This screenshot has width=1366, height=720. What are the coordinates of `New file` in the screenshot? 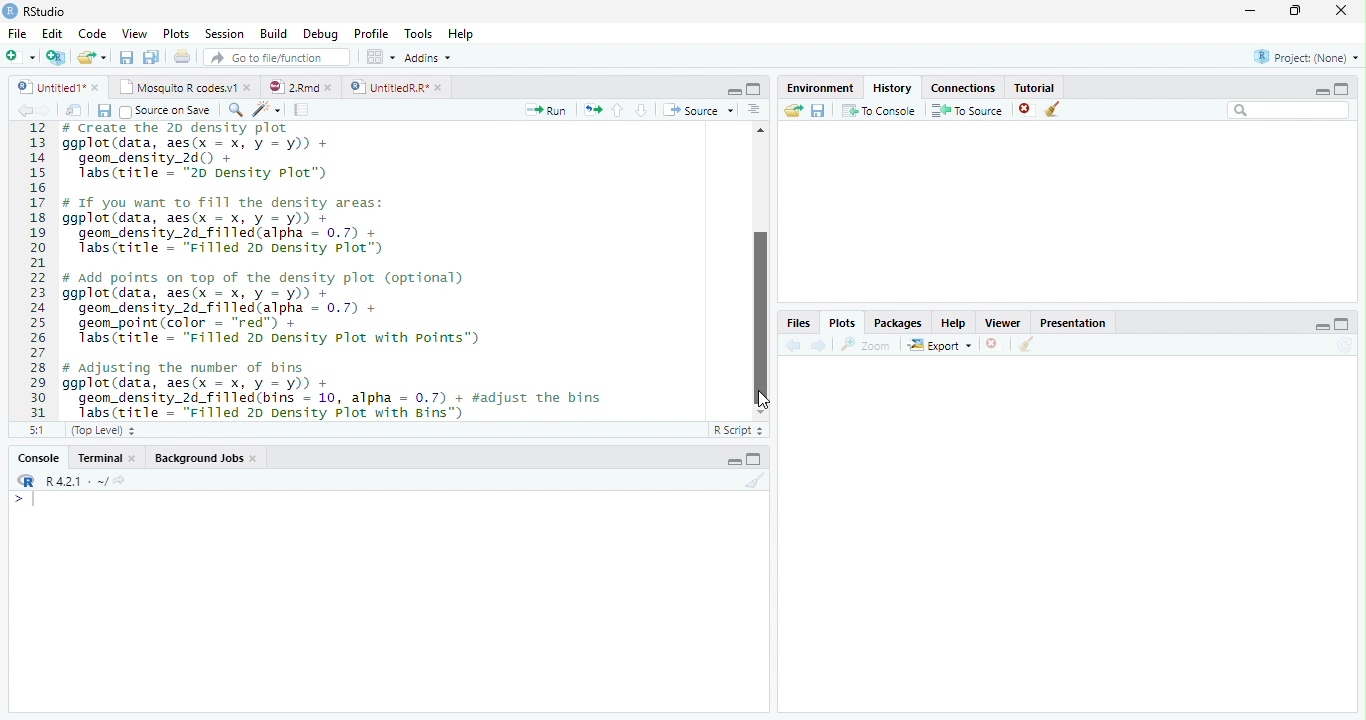 It's located at (20, 57).